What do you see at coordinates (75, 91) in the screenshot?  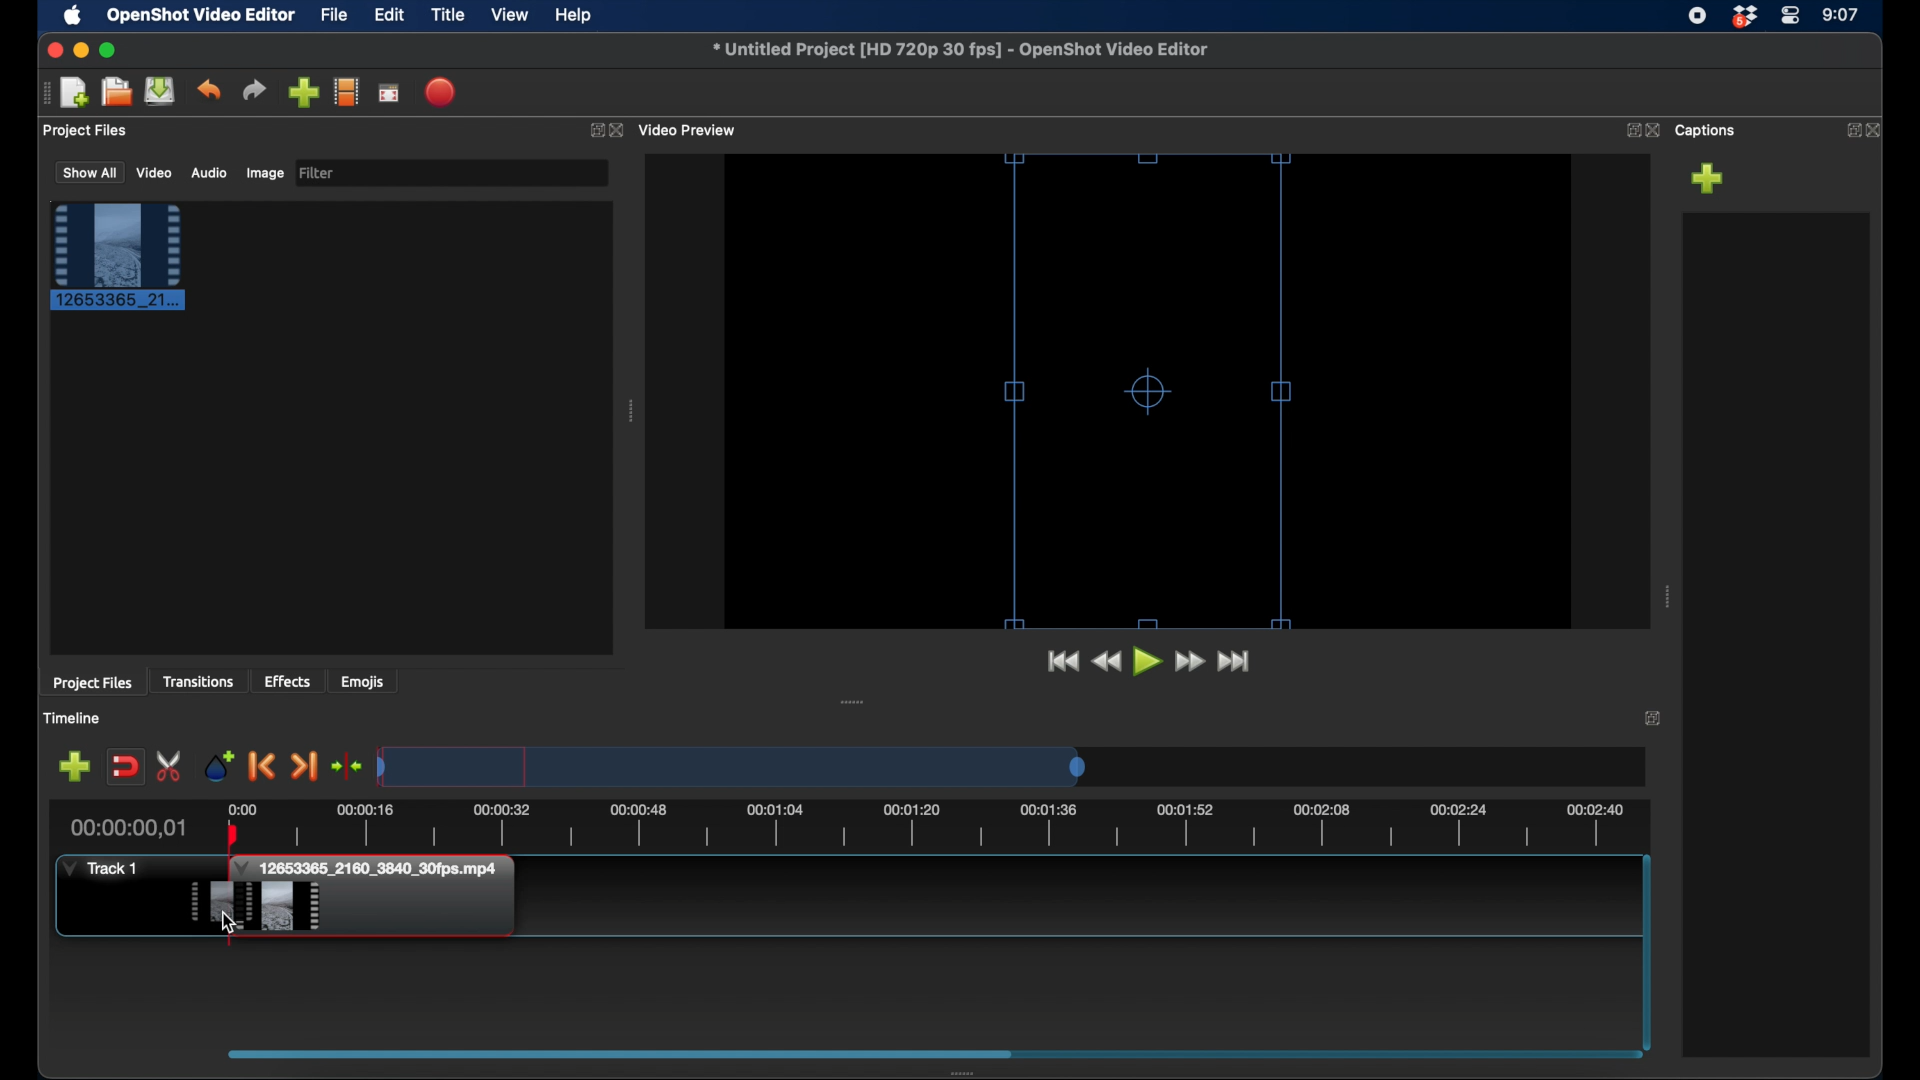 I see `new project` at bounding box center [75, 91].